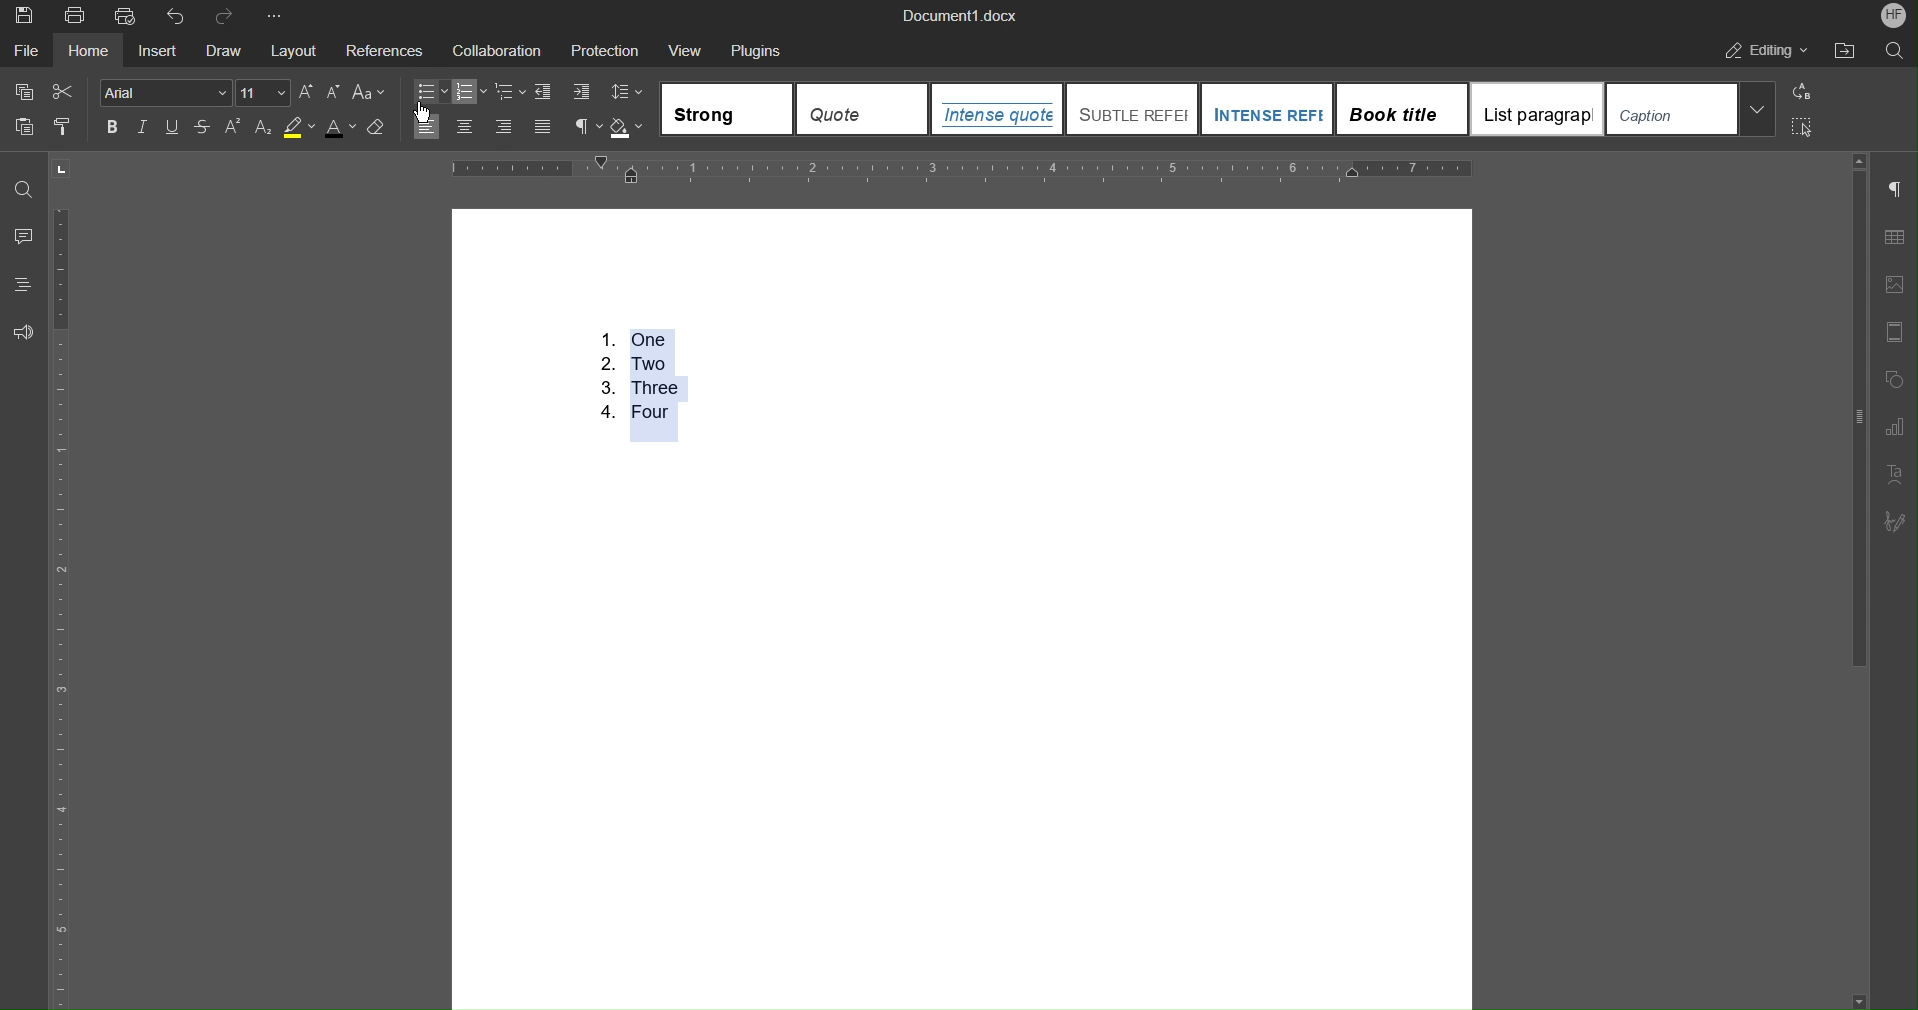 The height and width of the screenshot is (1010, 1918). What do you see at coordinates (166, 92) in the screenshot?
I see `Font` at bounding box center [166, 92].